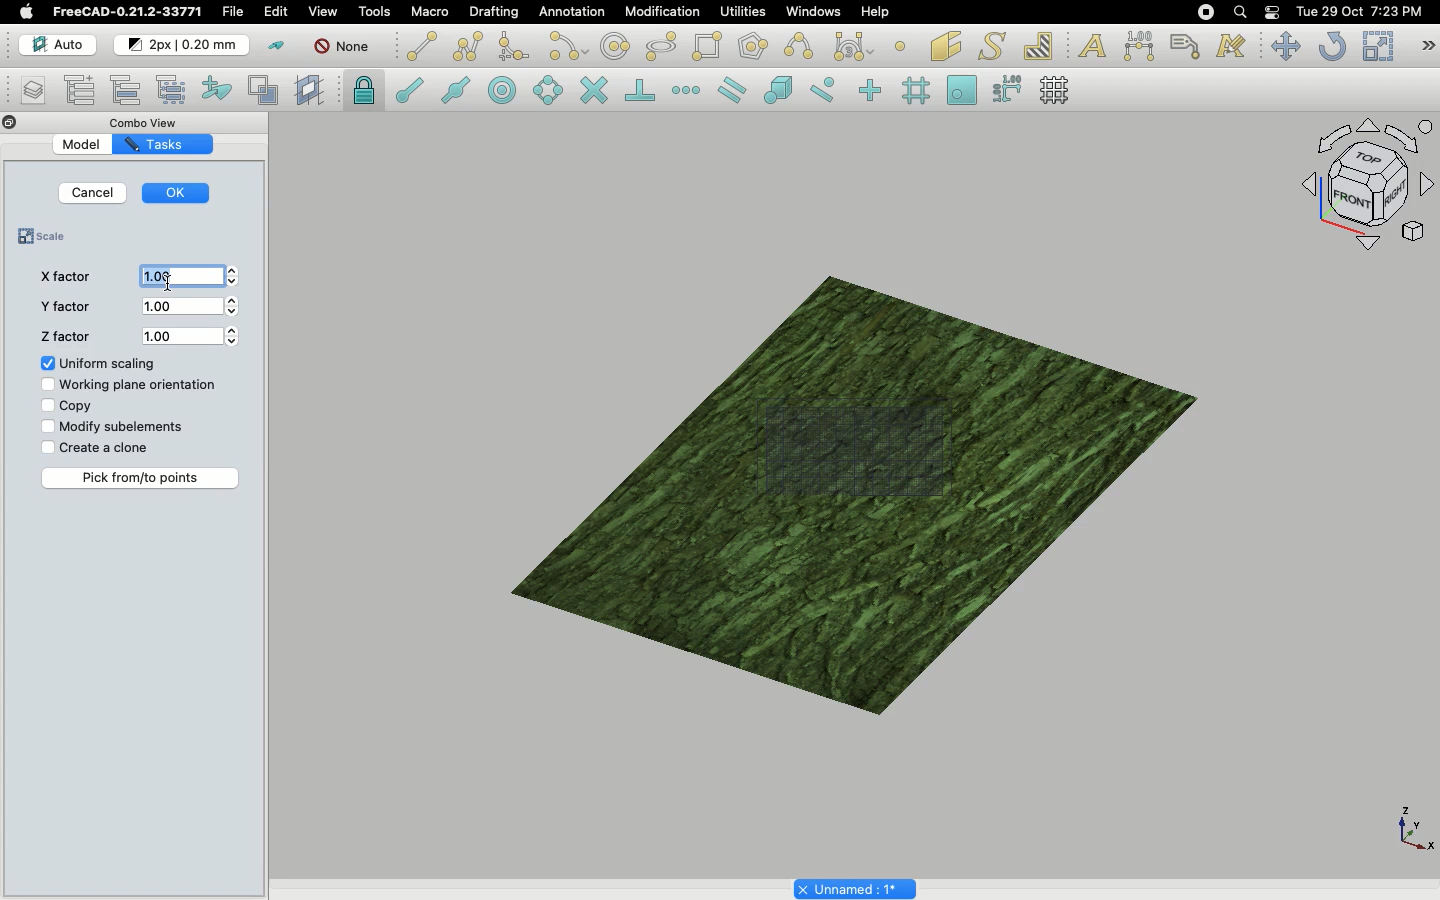 This screenshot has width=1440, height=900. What do you see at coordinates (48, 238) in the screenshot?
I see `Scale` at bounding box center [48, 238].